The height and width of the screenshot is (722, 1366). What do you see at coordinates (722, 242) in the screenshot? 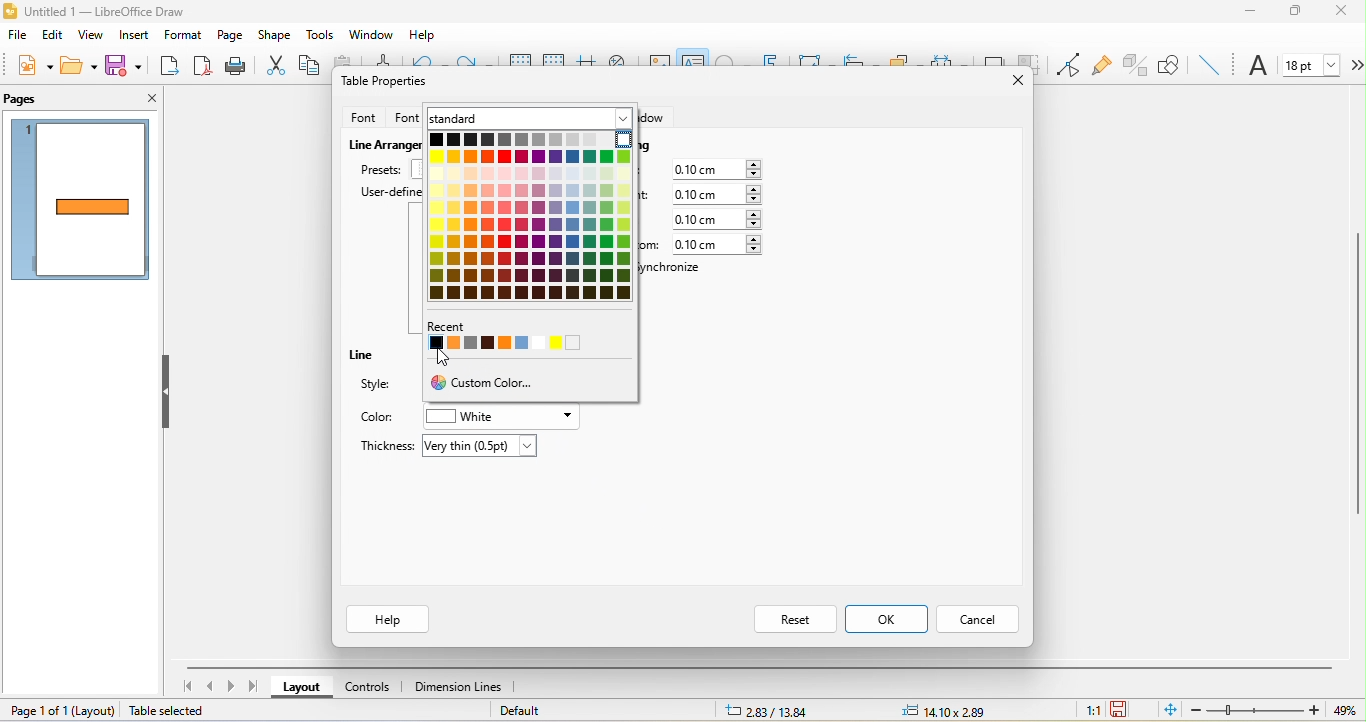
I see `0.10 cm` at bounding box center [722, 242].